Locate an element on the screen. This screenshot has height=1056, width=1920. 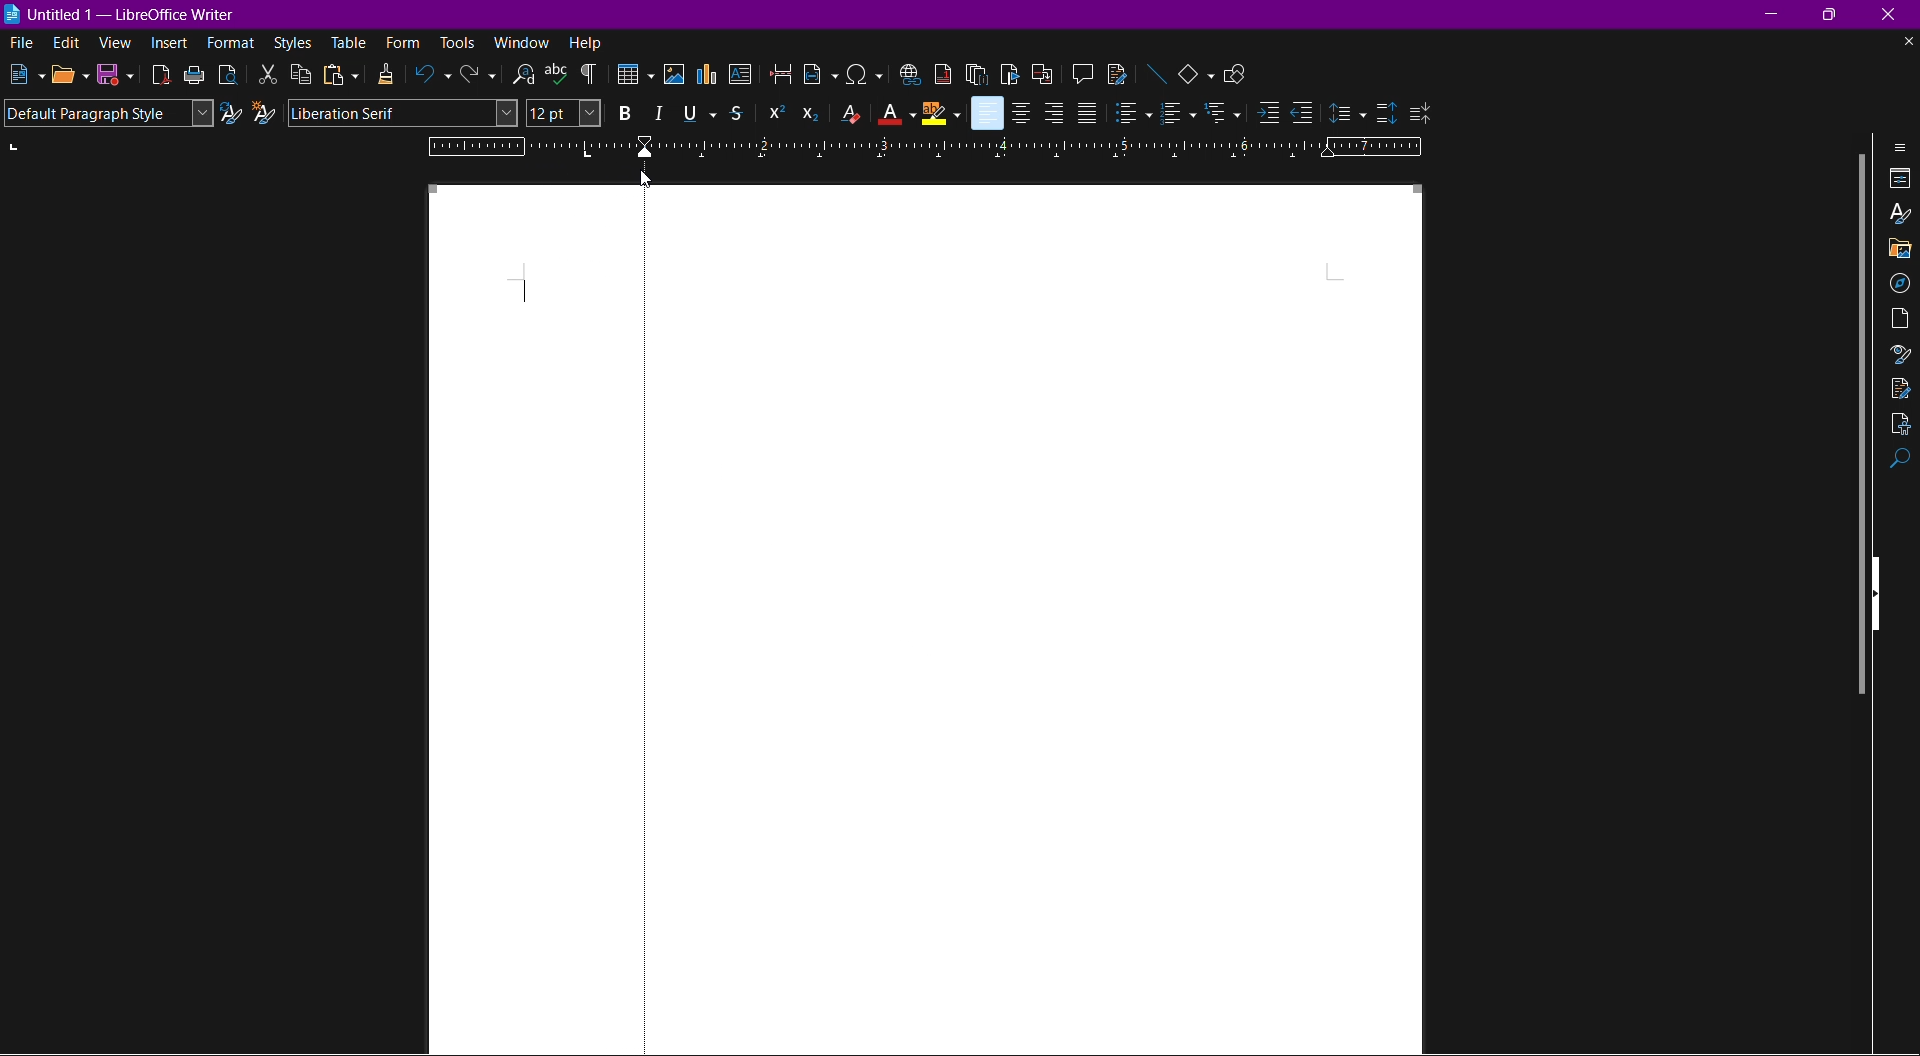
table is located at coordinates (350, 41).